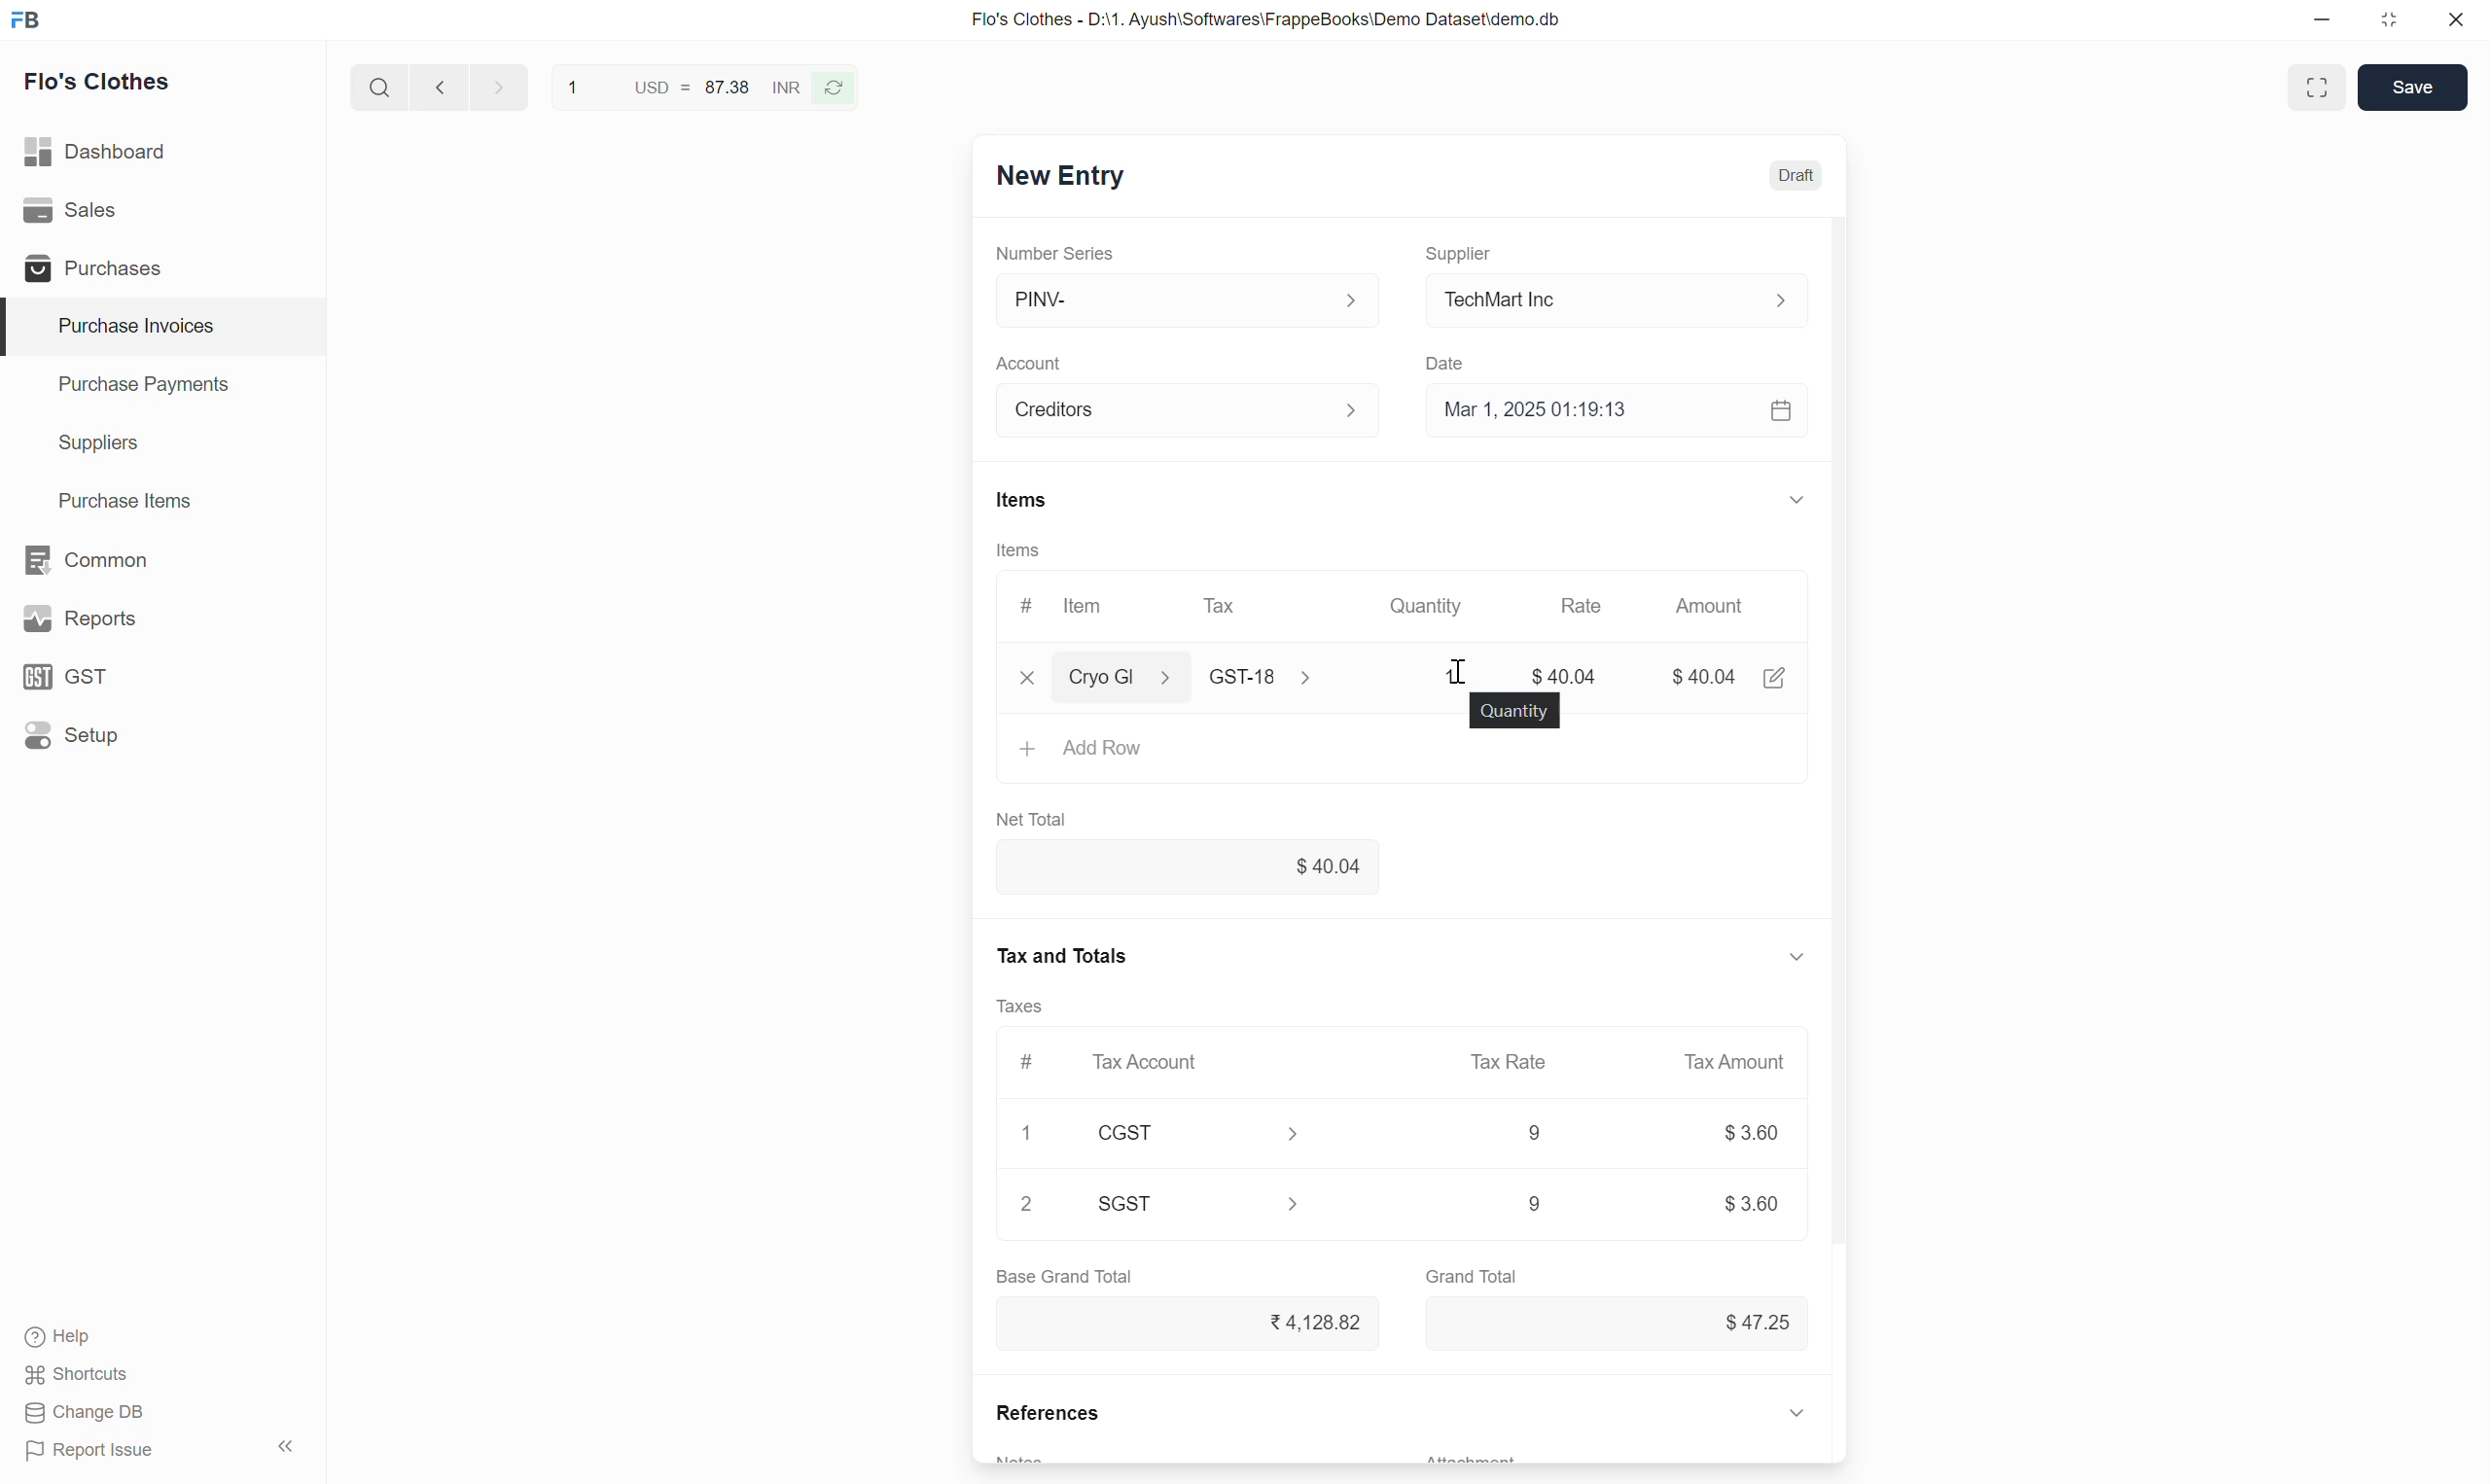 This screenshot has width=2490, height=1484. What do you see at coordinates (1040, 818) in the screenshot?
I see `Net Total` at bounding box center [1040, 818].